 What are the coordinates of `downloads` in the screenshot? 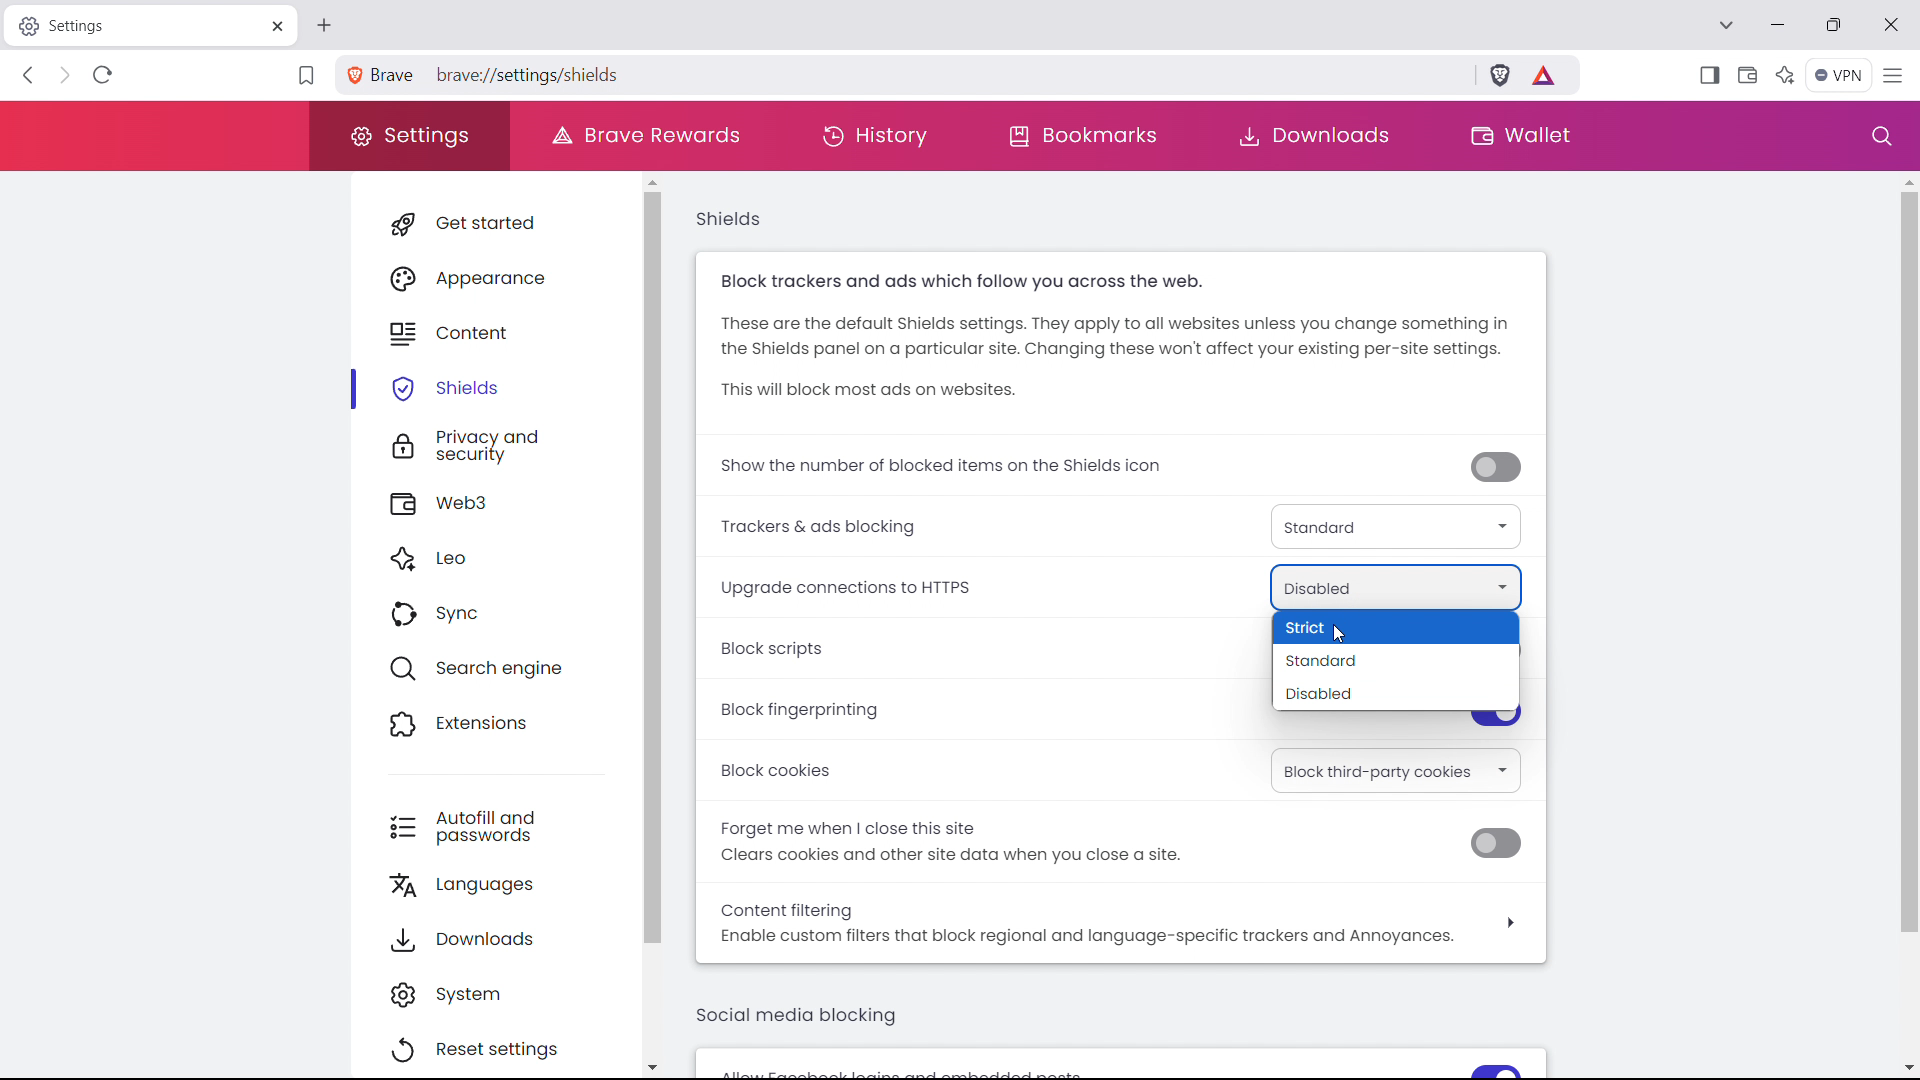 It's located at (504, 936).